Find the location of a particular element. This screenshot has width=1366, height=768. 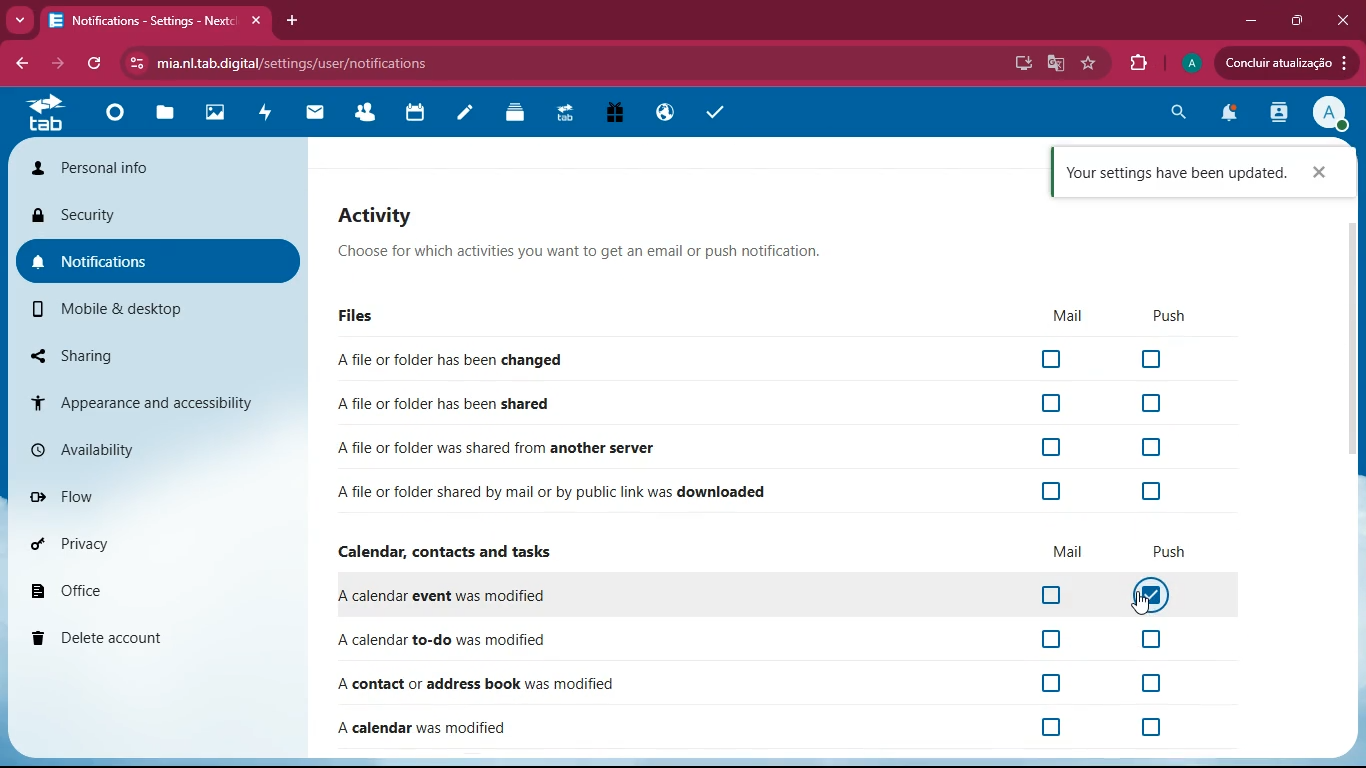

checkbox is located at coordinates (1052, 491).